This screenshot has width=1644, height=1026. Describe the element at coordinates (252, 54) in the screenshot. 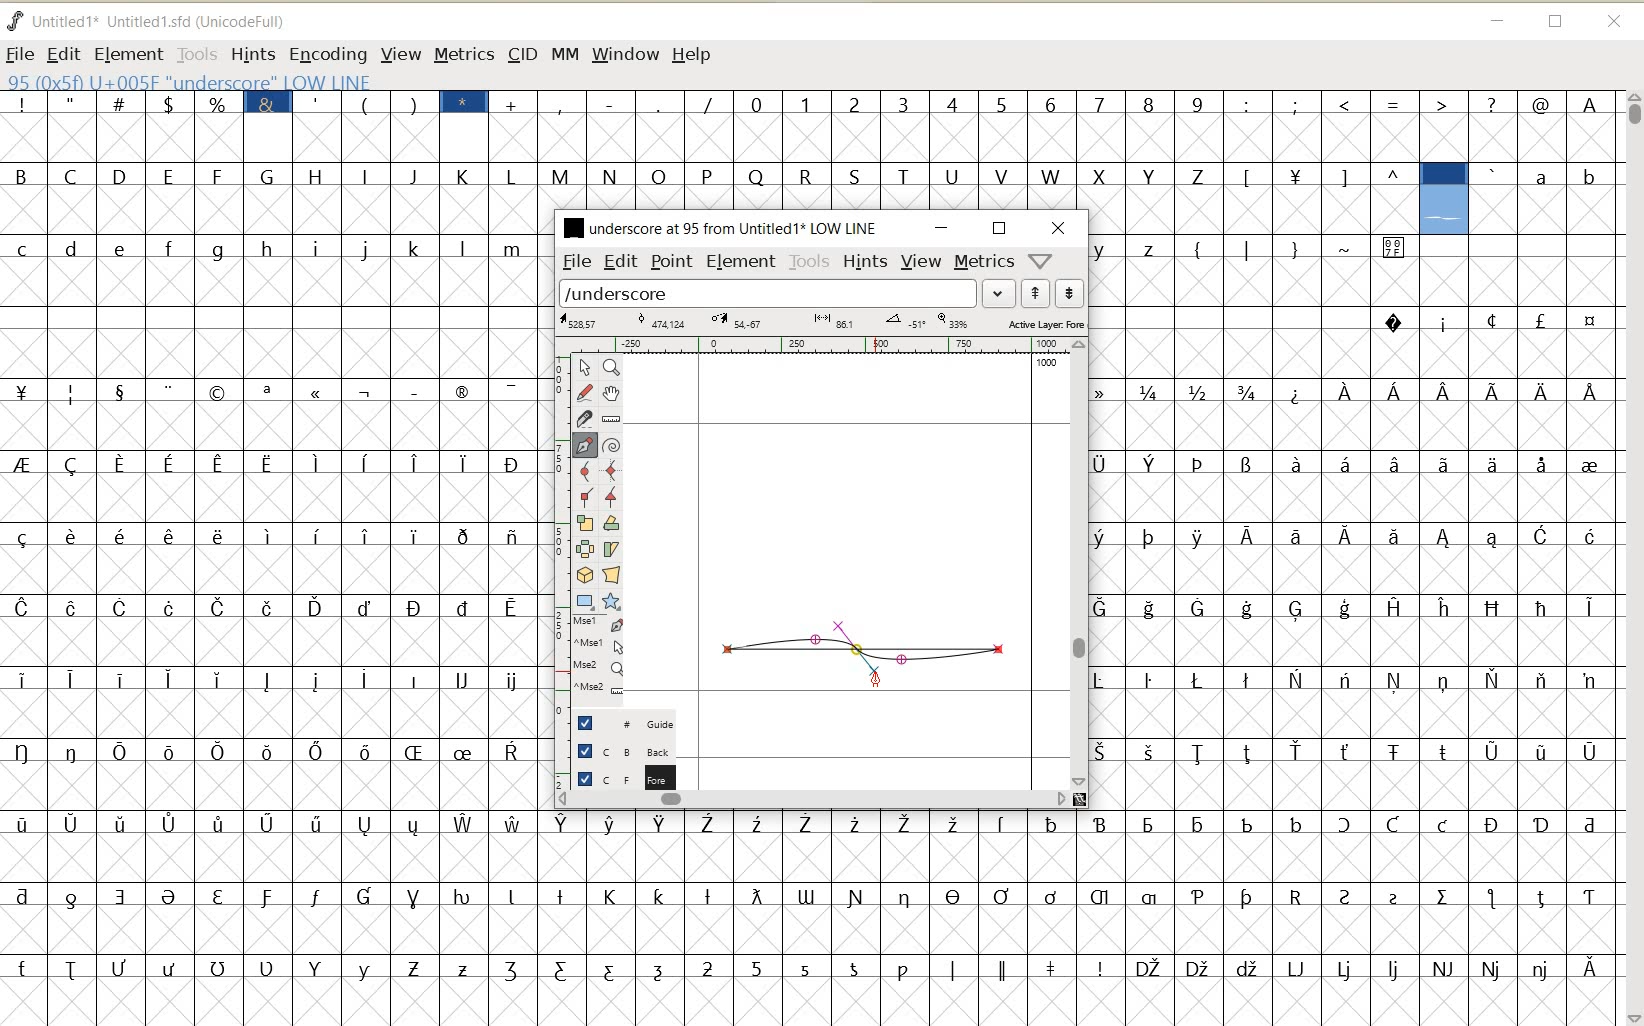

I see `HINTS` at that location.